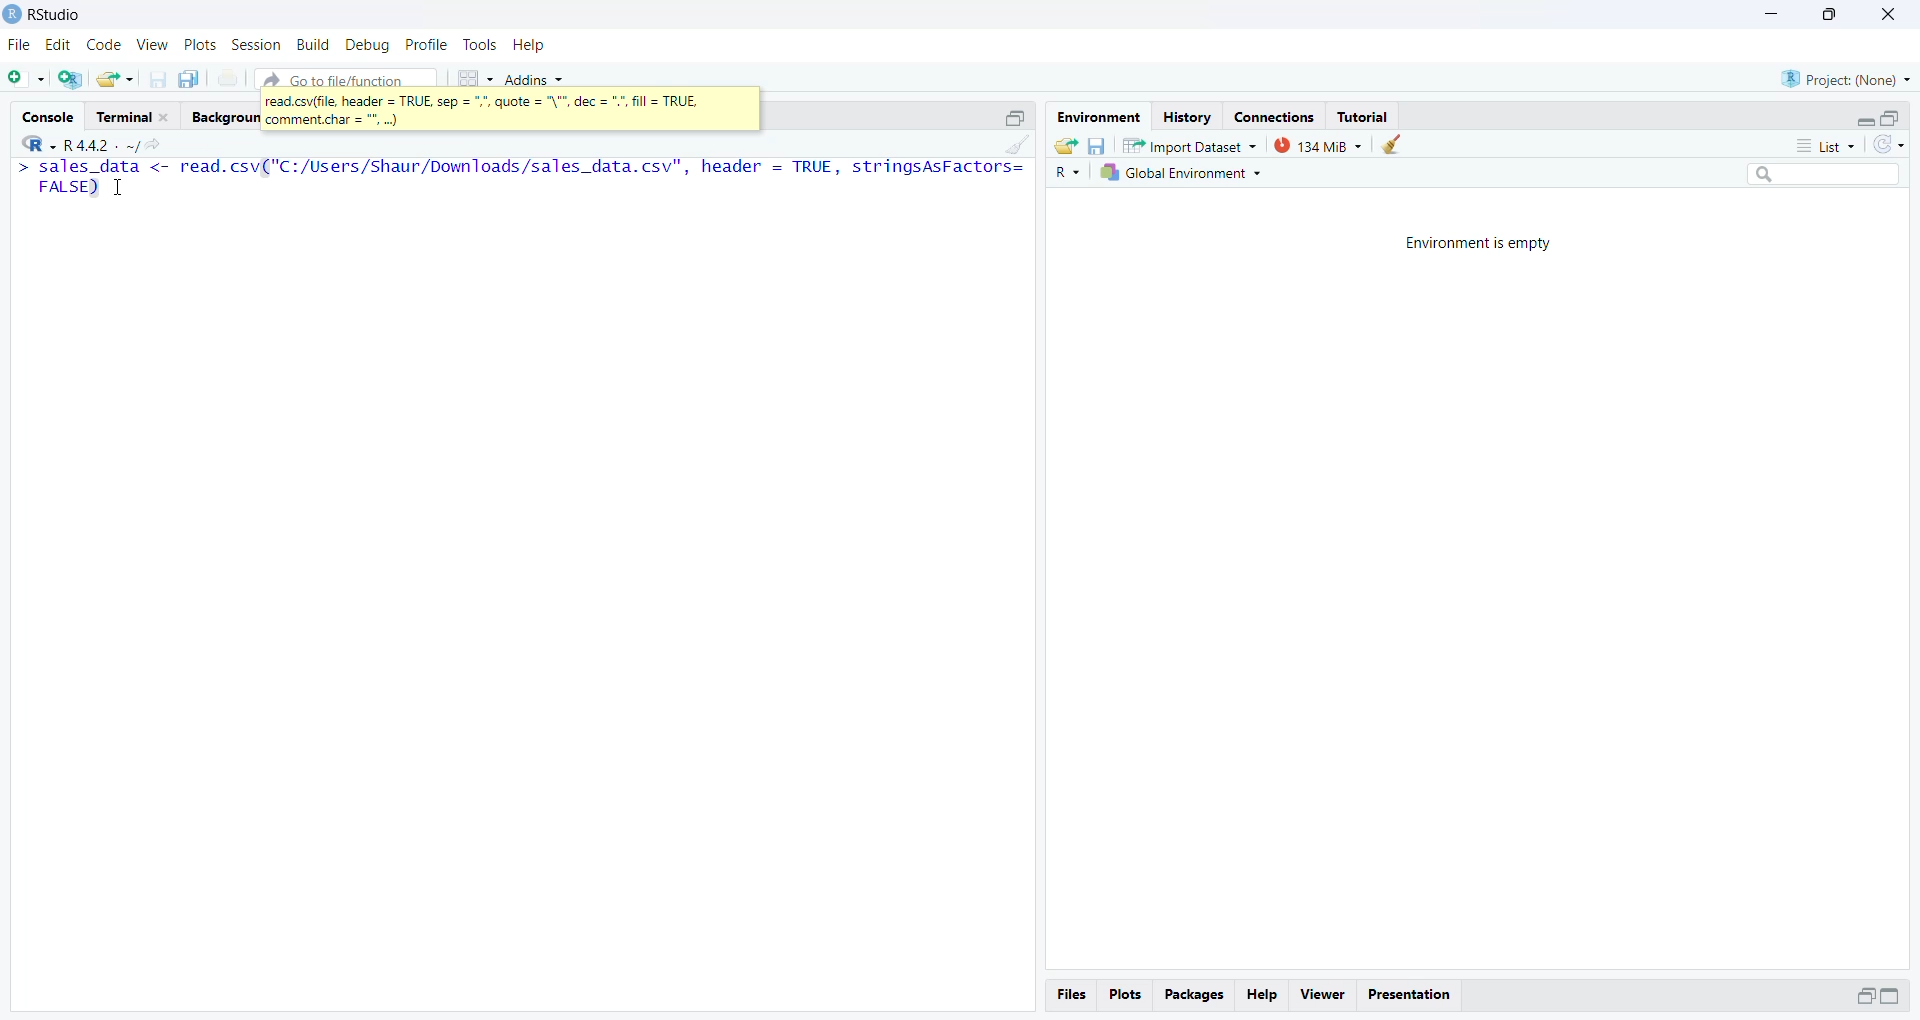  I want to click on Plots, so click(1128, 995).